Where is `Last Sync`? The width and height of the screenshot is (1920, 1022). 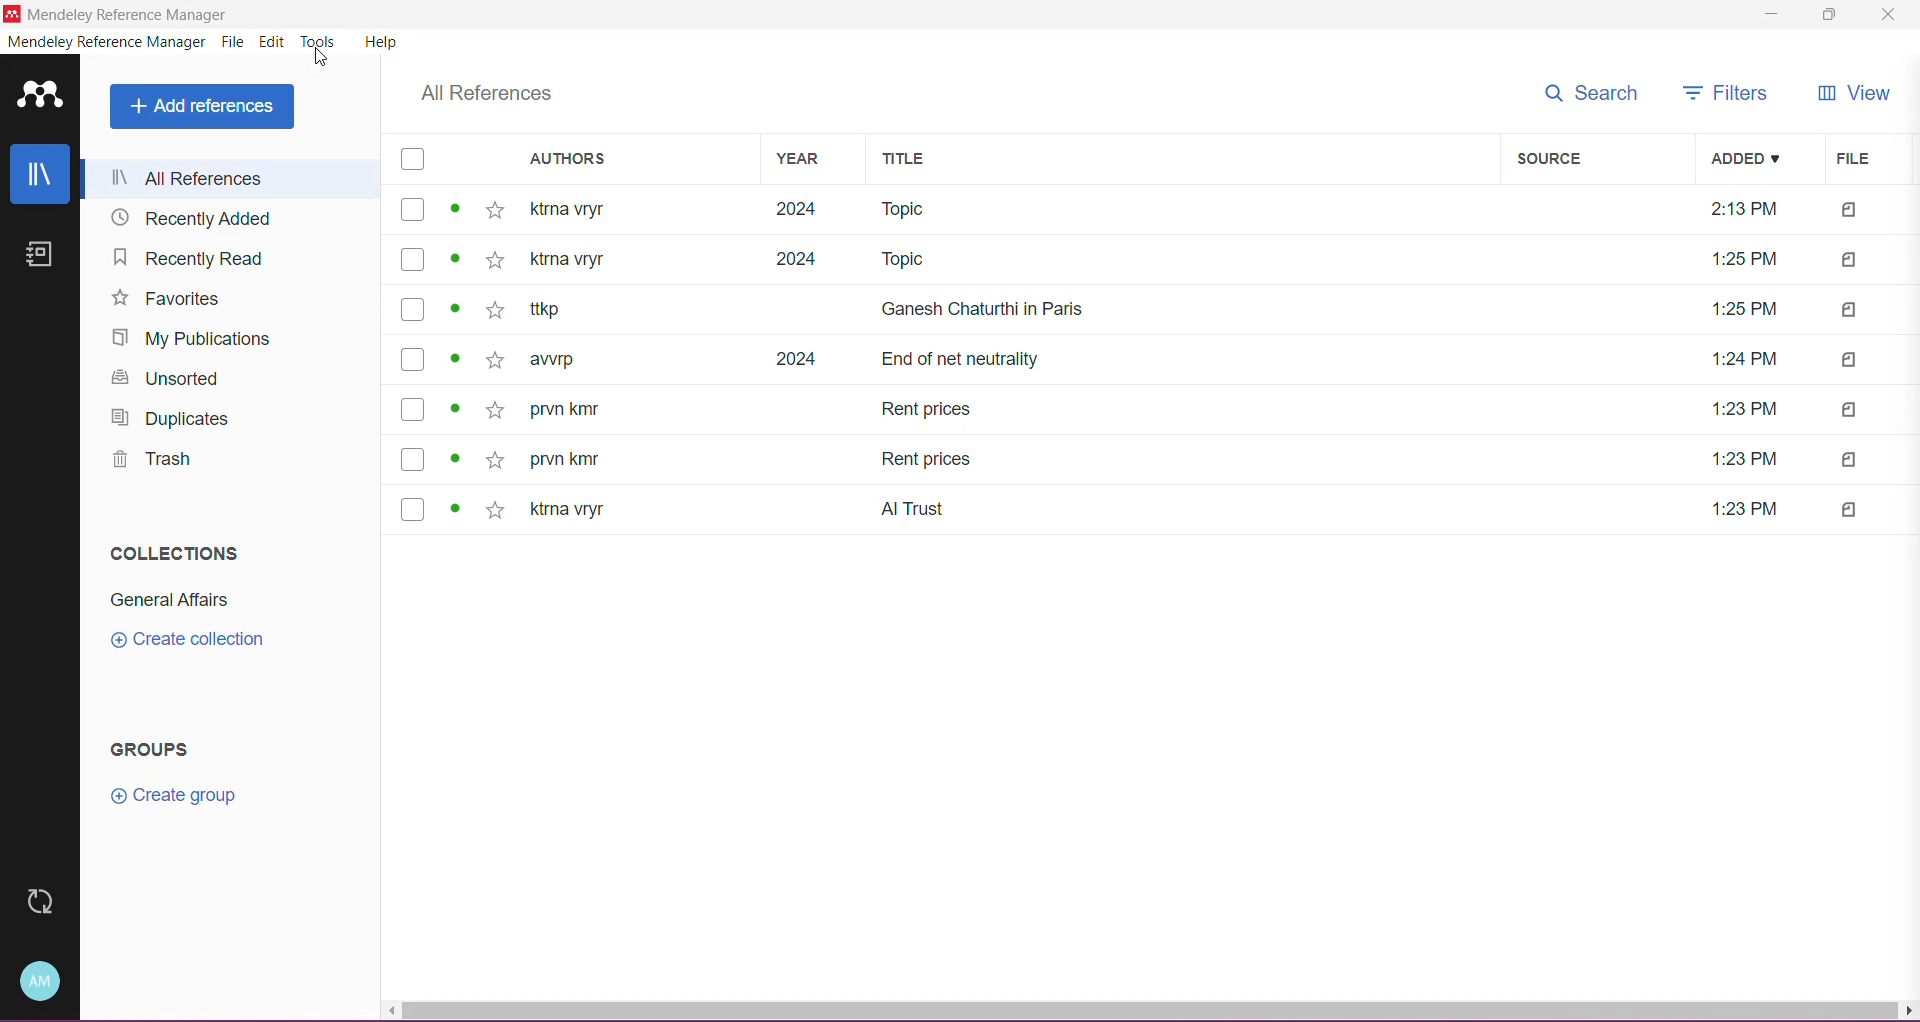
Last Sync is located at coordinates (37, 902).